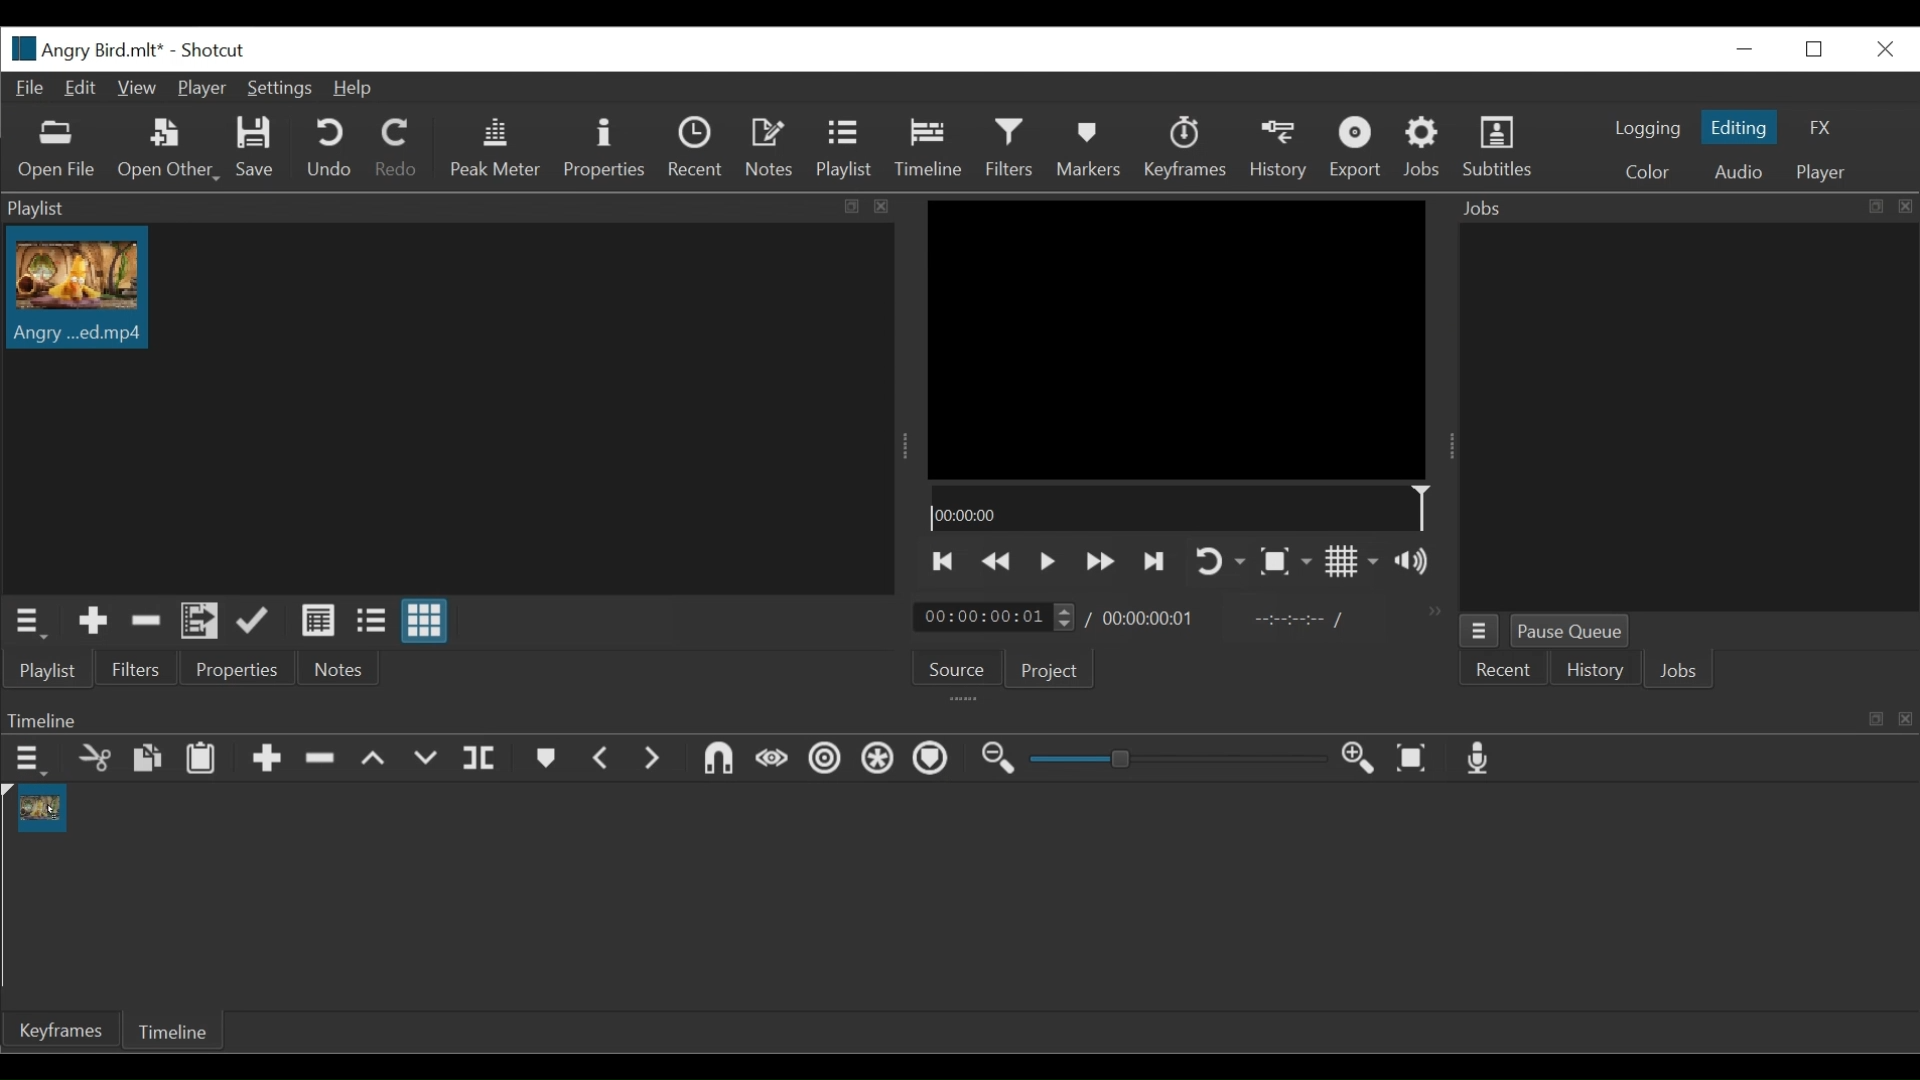 This screenshot has width=1920, height=1080. I want to click on Jobs Panel, so click(1687, 415).